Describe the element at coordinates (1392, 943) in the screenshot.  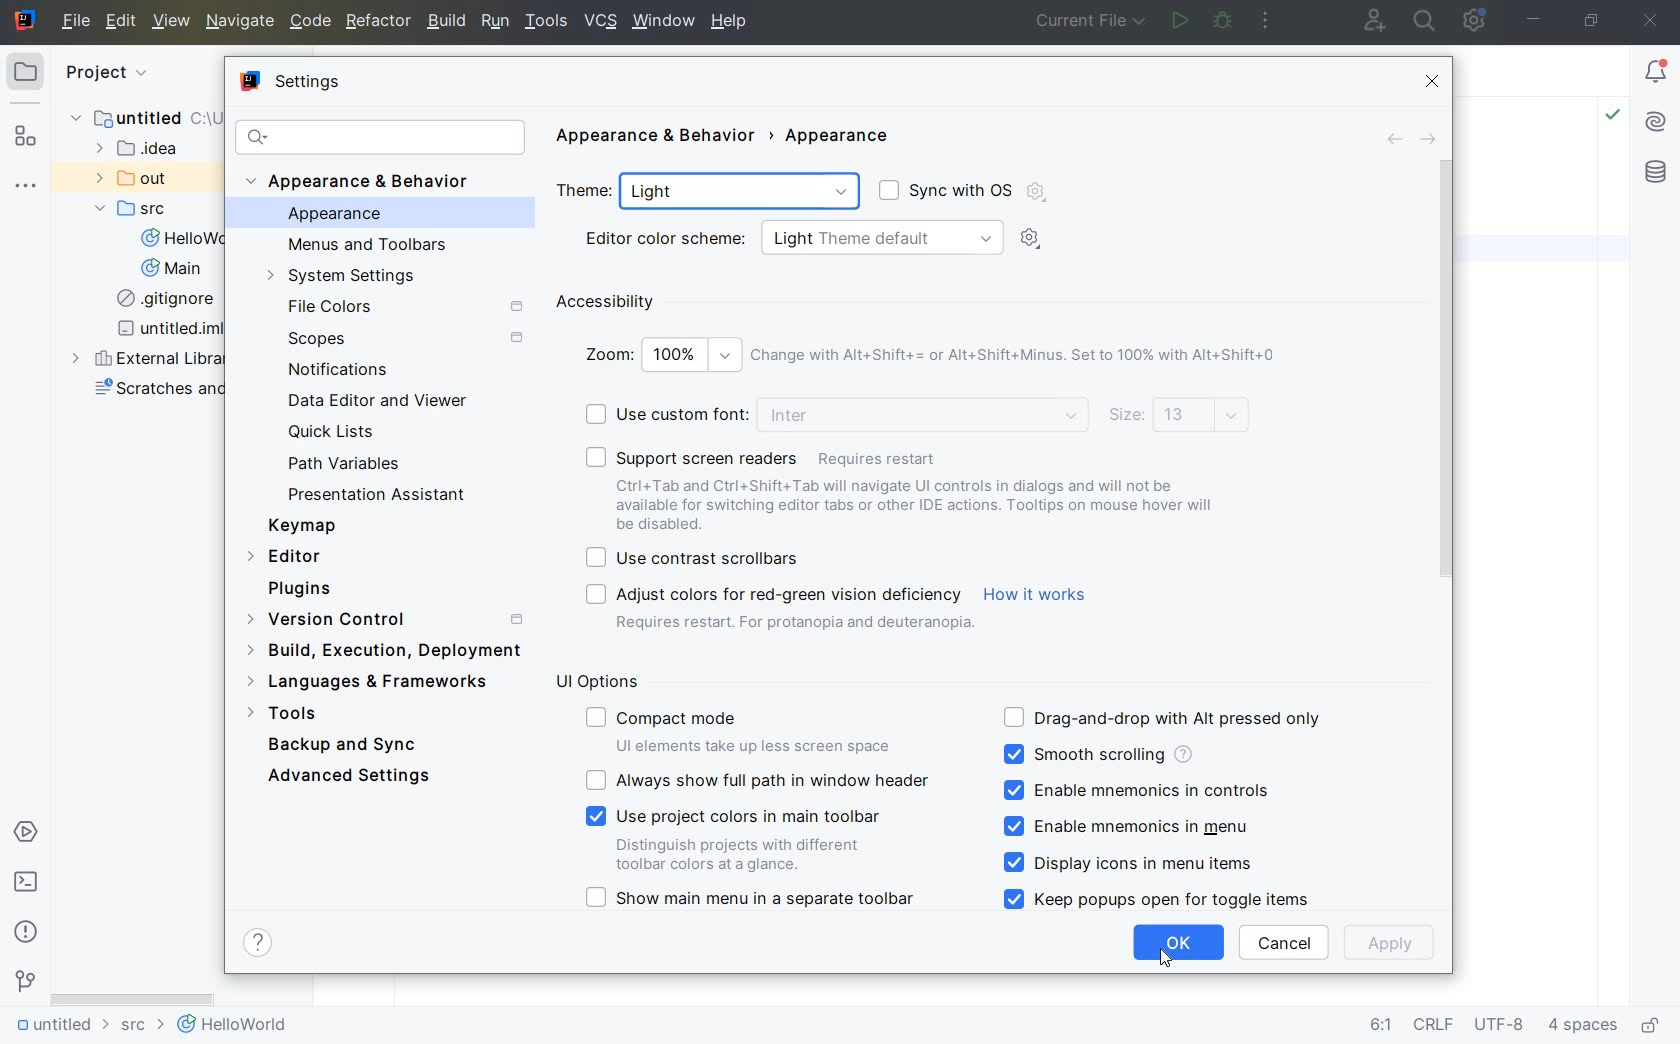
I see `apply` at that location.